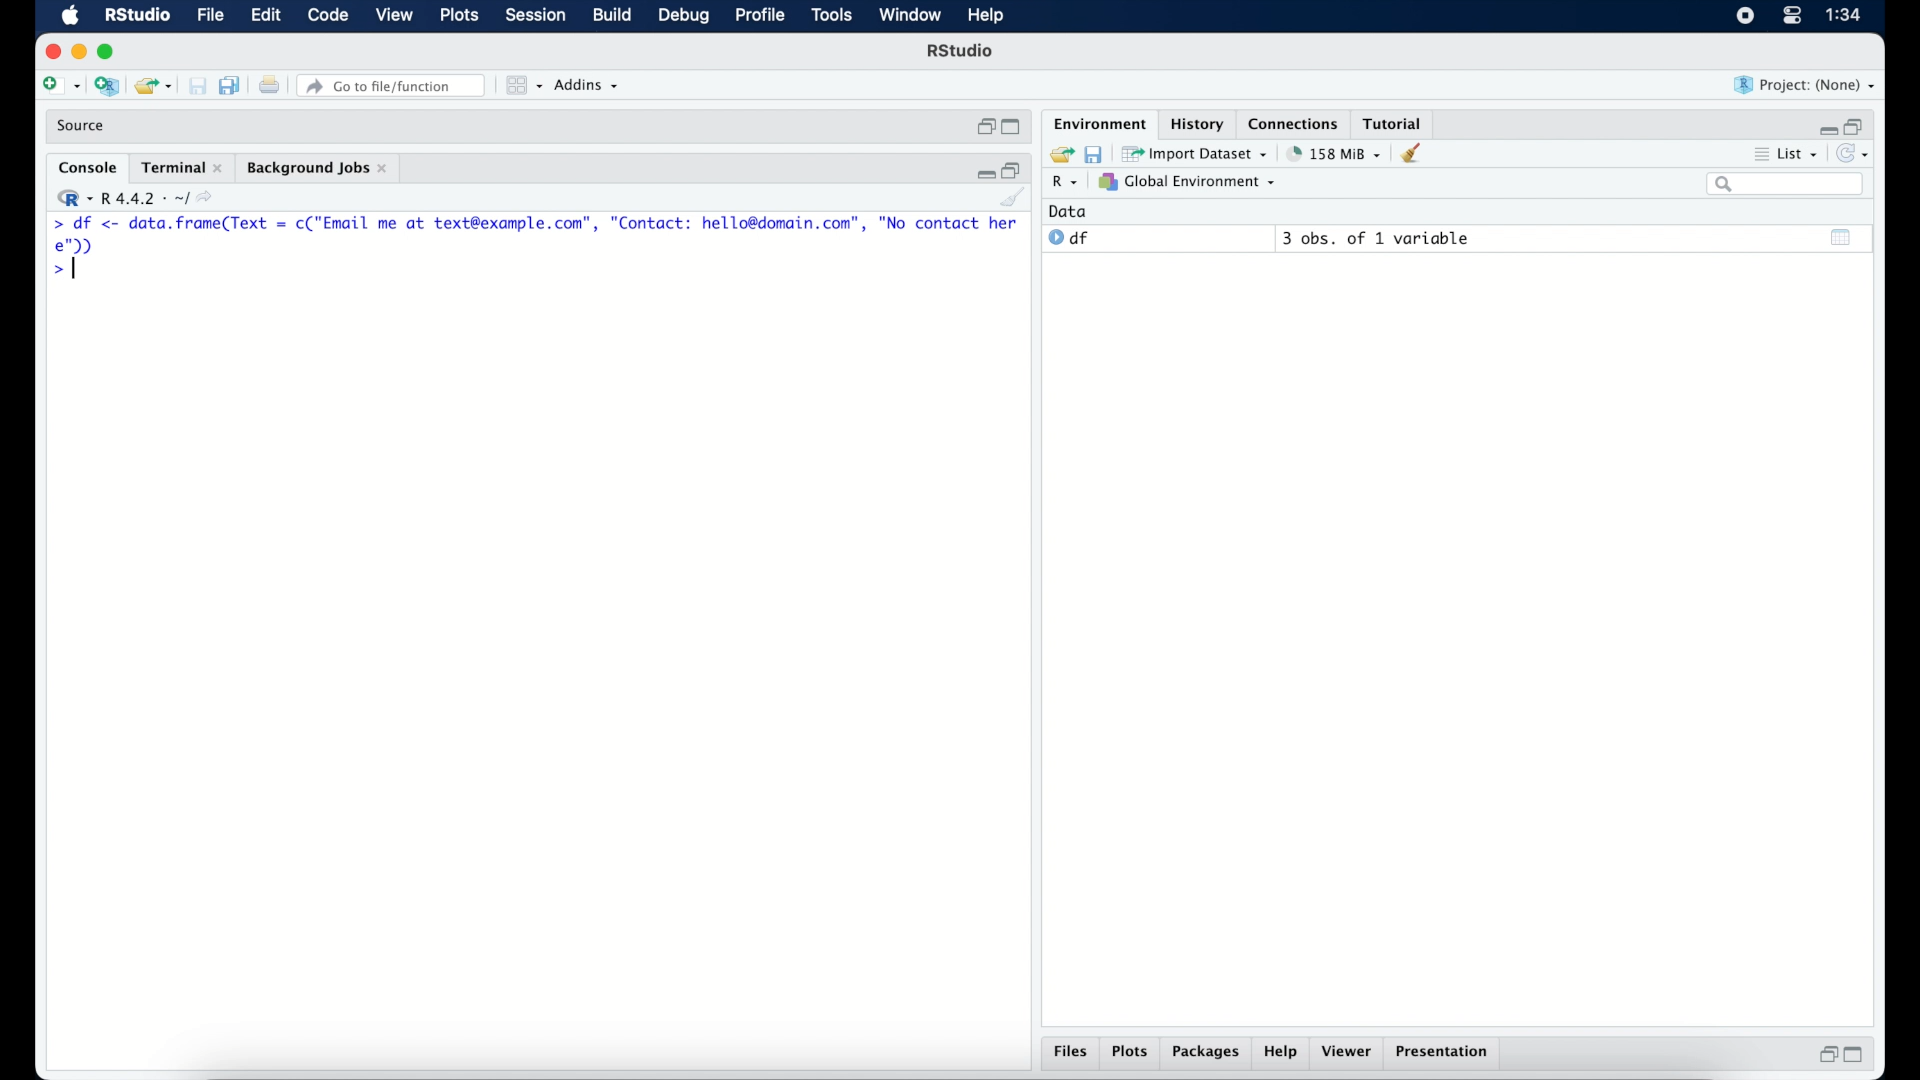 Image resolution: width=1920 pixels, height=1080 pixels. What do you see at coordinates (84, 166) in the screenshot?
I see `console` at bounding box center [84, 166].